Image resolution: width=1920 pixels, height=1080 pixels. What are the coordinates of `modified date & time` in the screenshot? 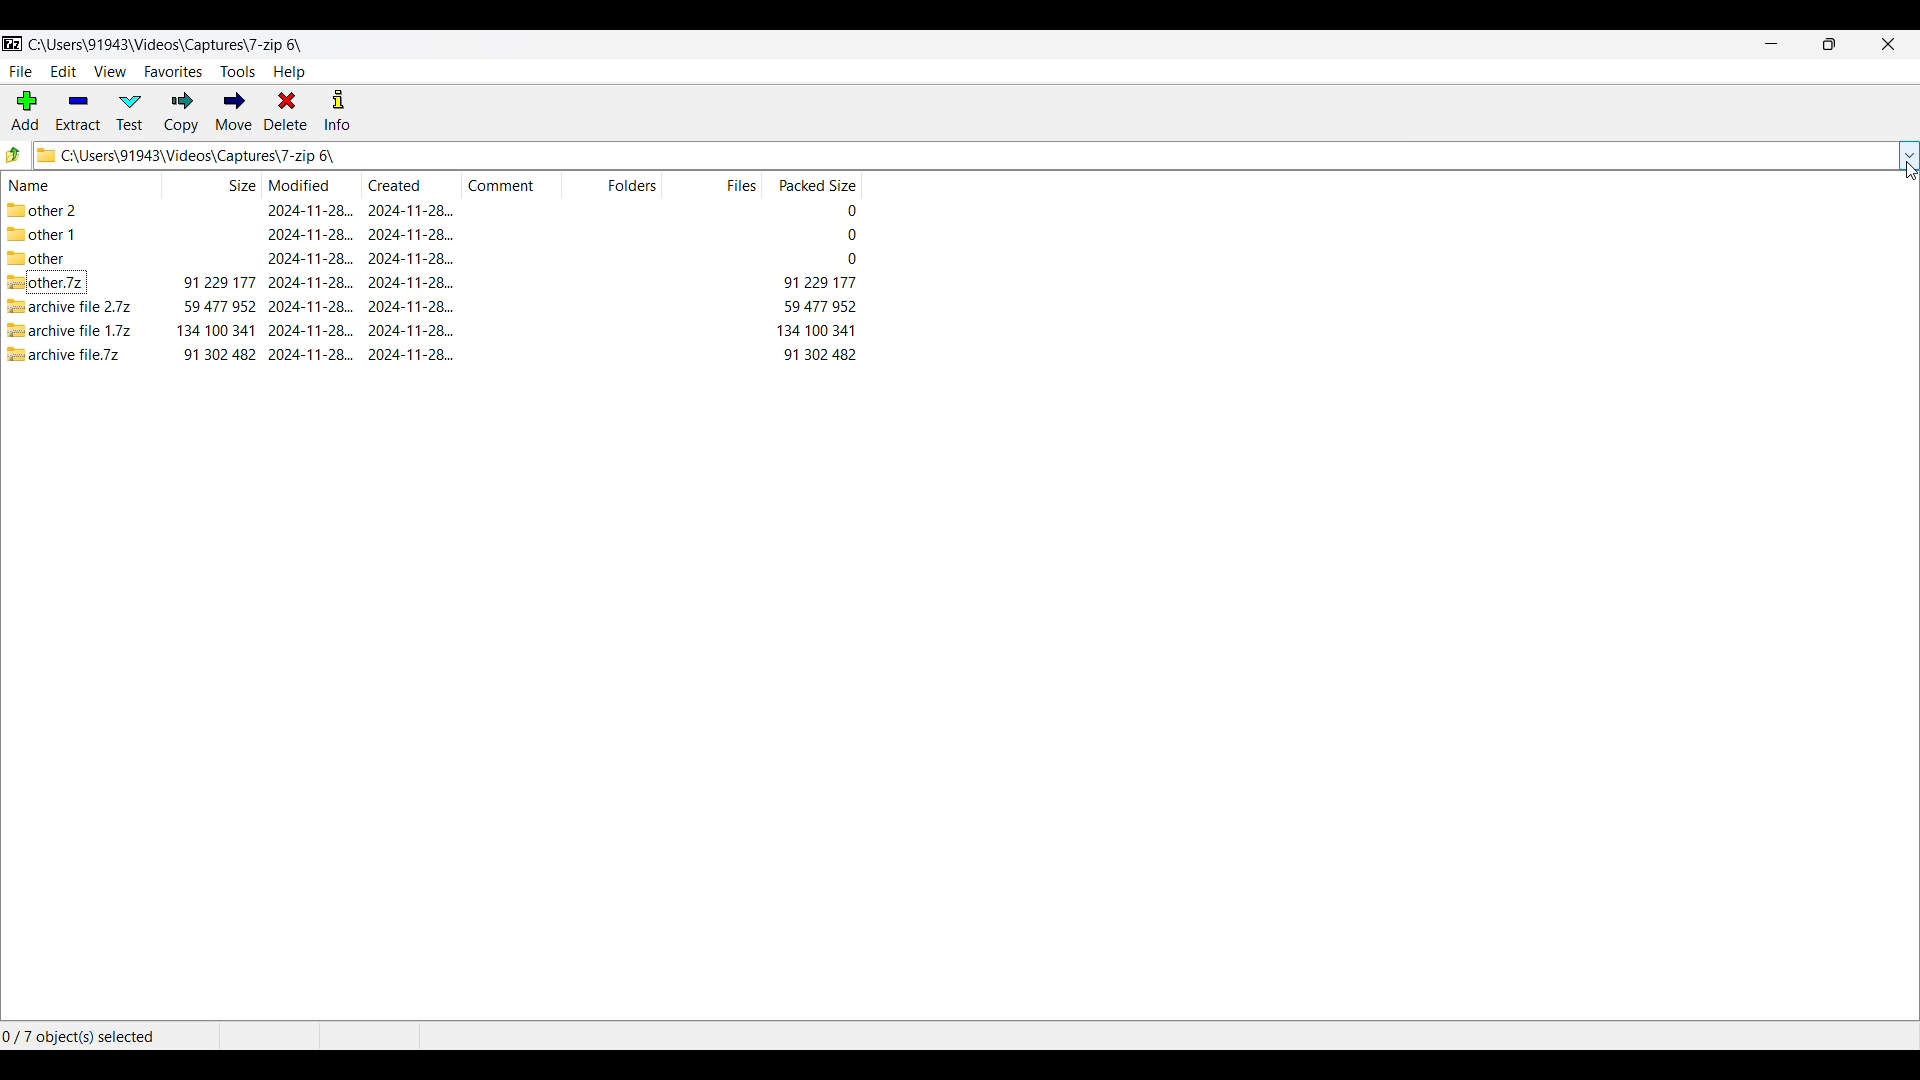 It's located at (310, 258).